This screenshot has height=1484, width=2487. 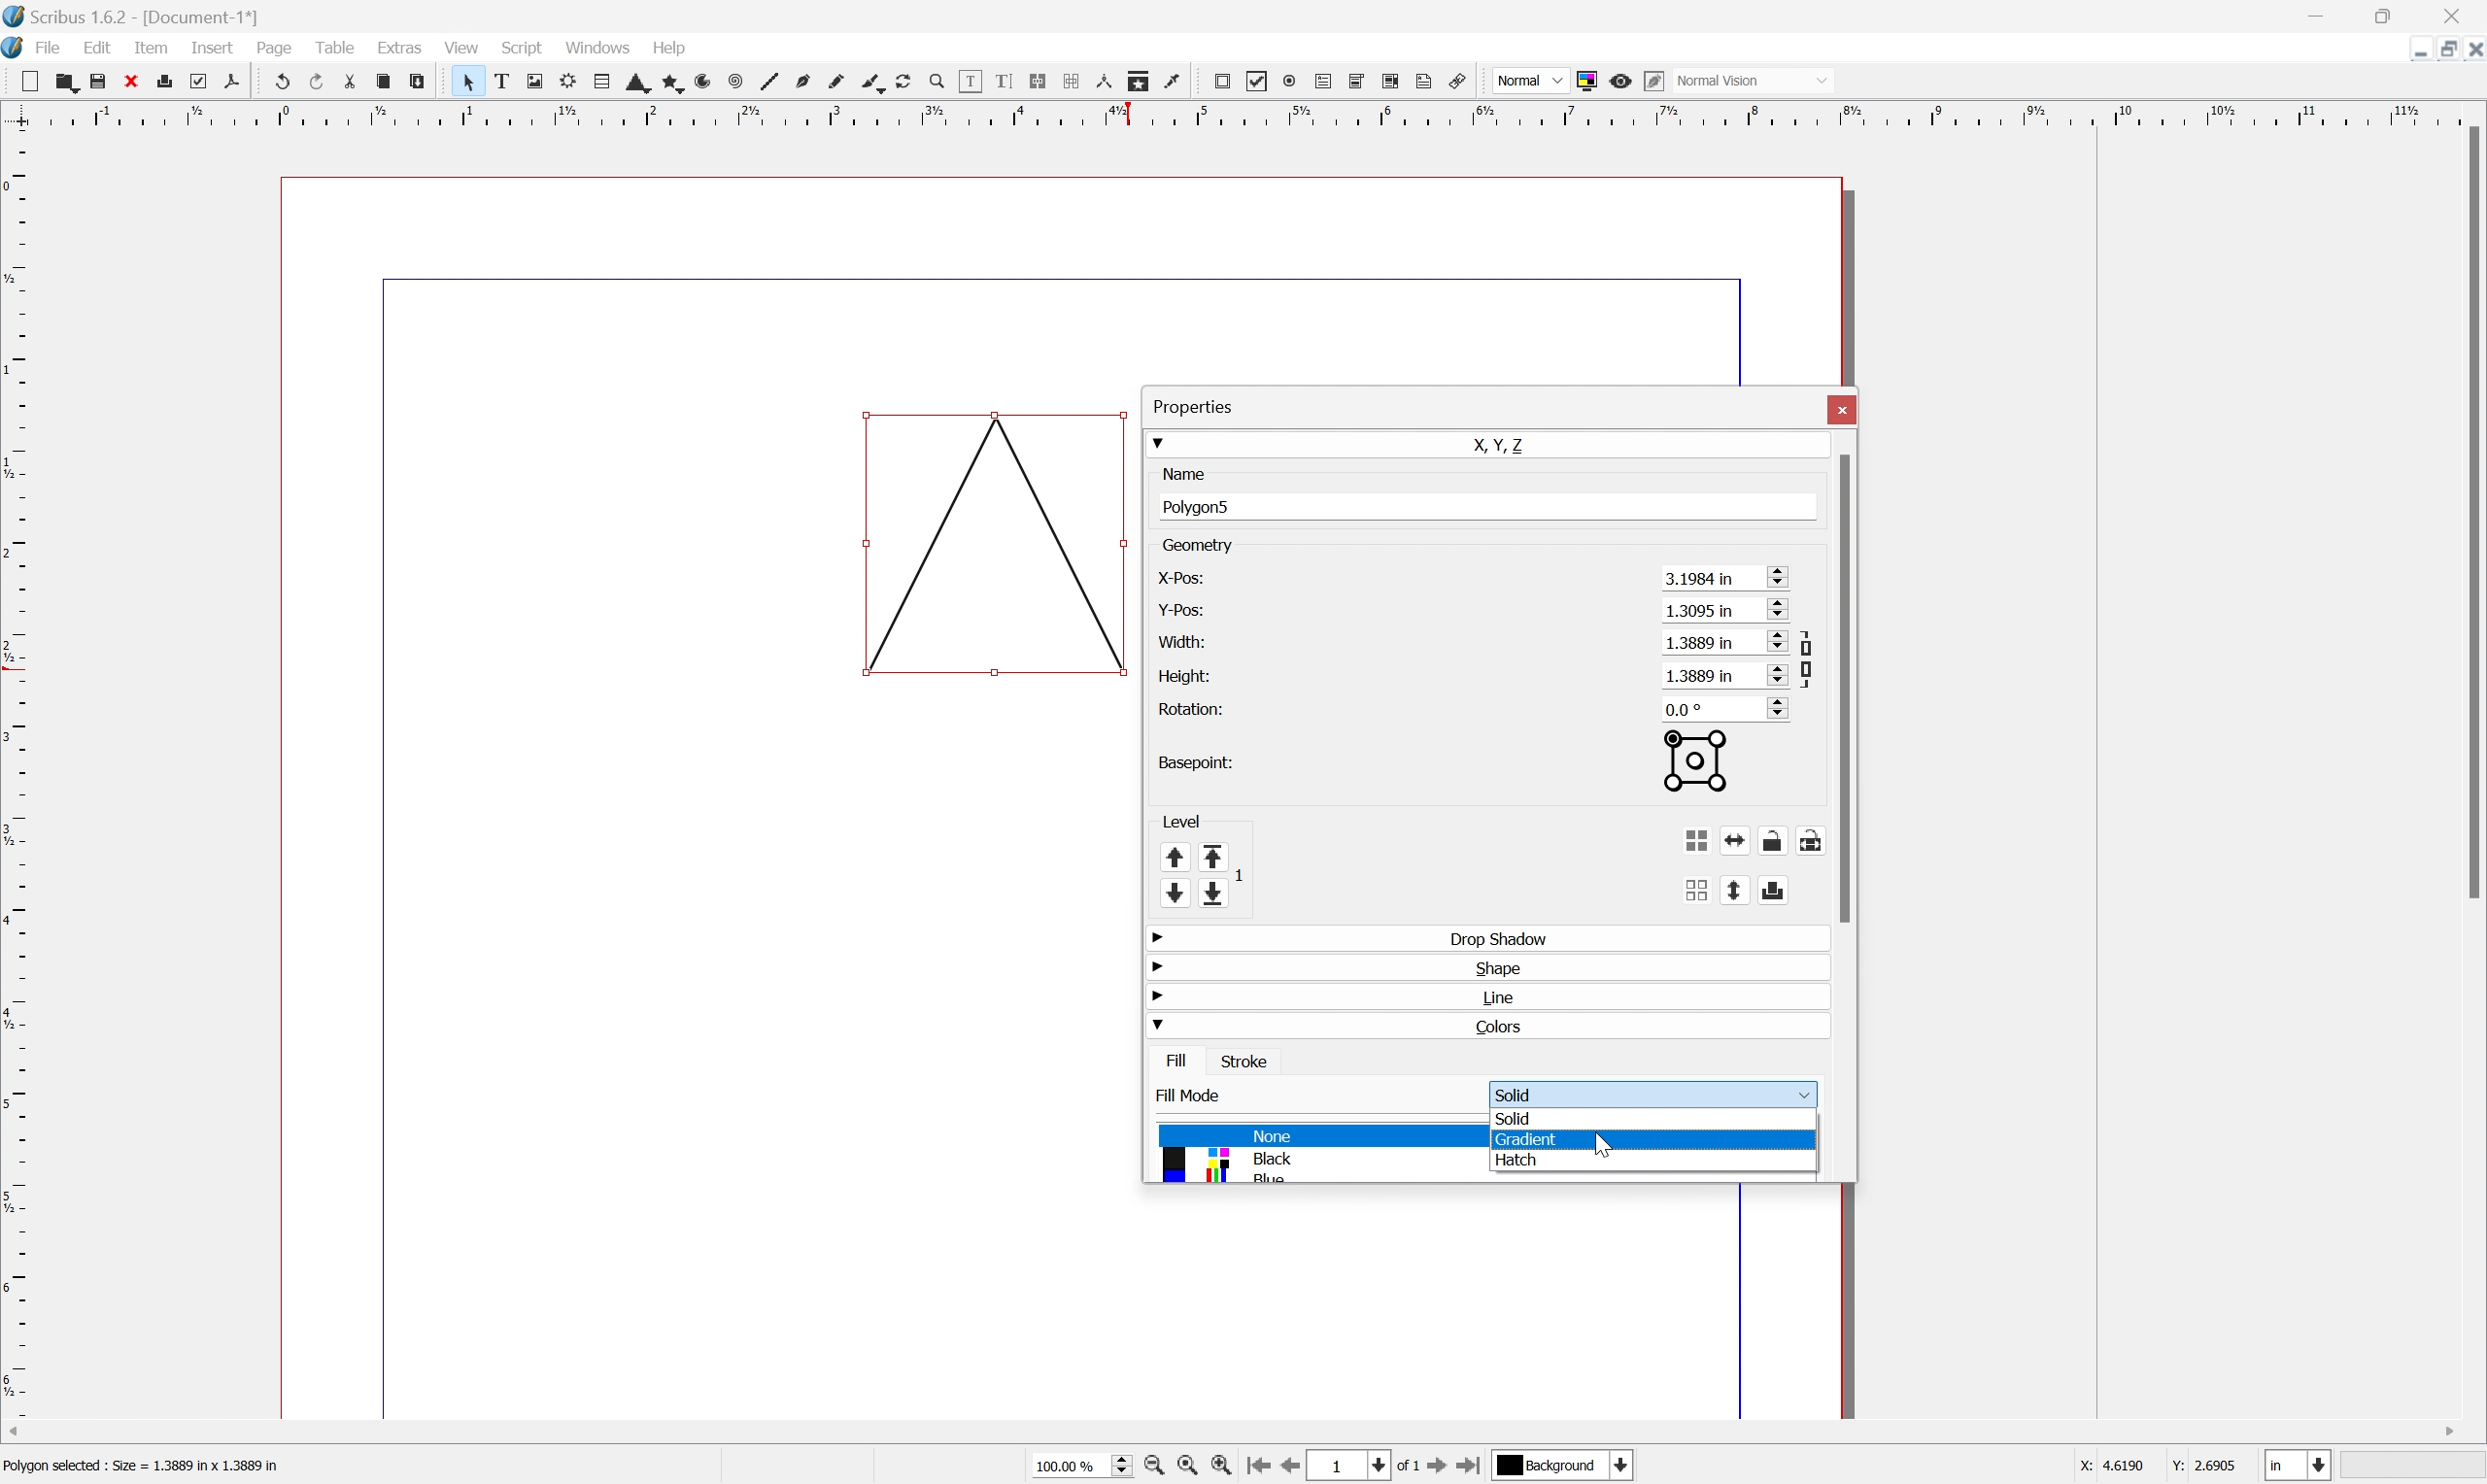 What do you see at coordinates (1115, 1466) in the screenshot?
I see `Slider` at bounding box center [1115, 1466].